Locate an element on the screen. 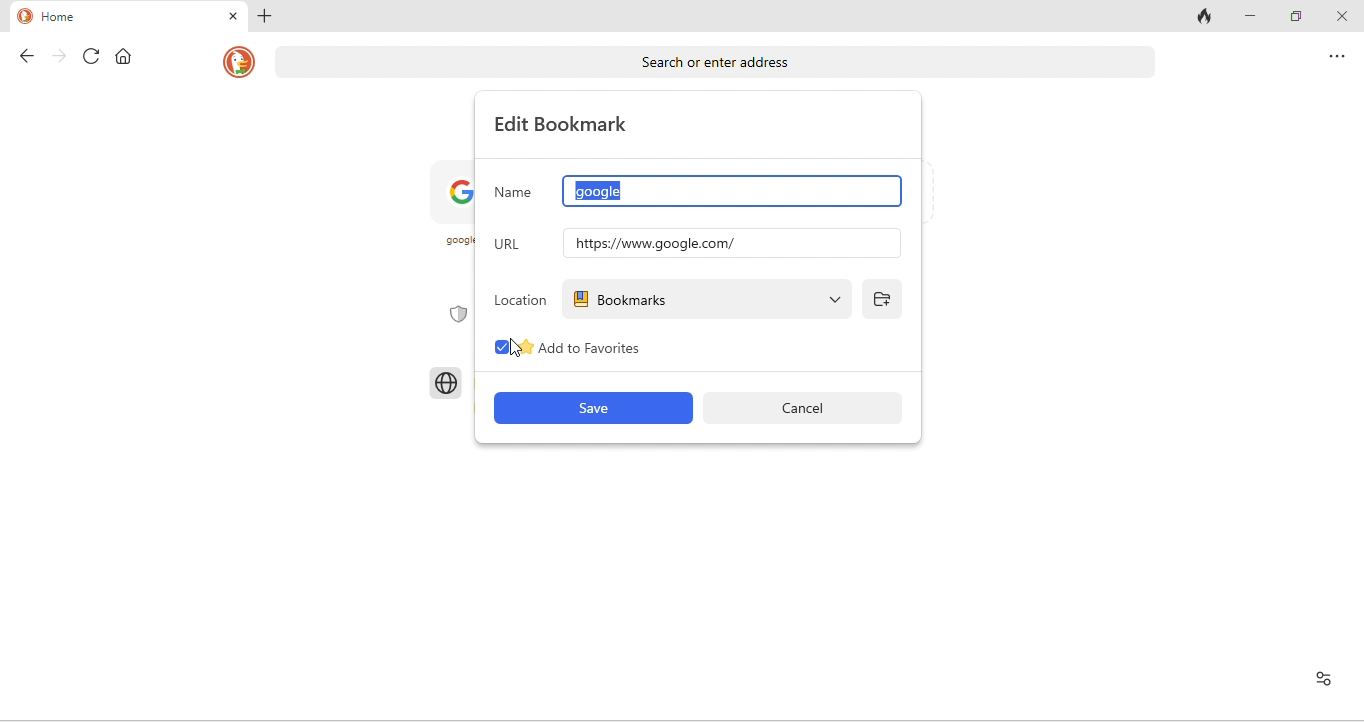 This screenshot has height=722, width=1364. add new tab is located at coordinates (268, 17).